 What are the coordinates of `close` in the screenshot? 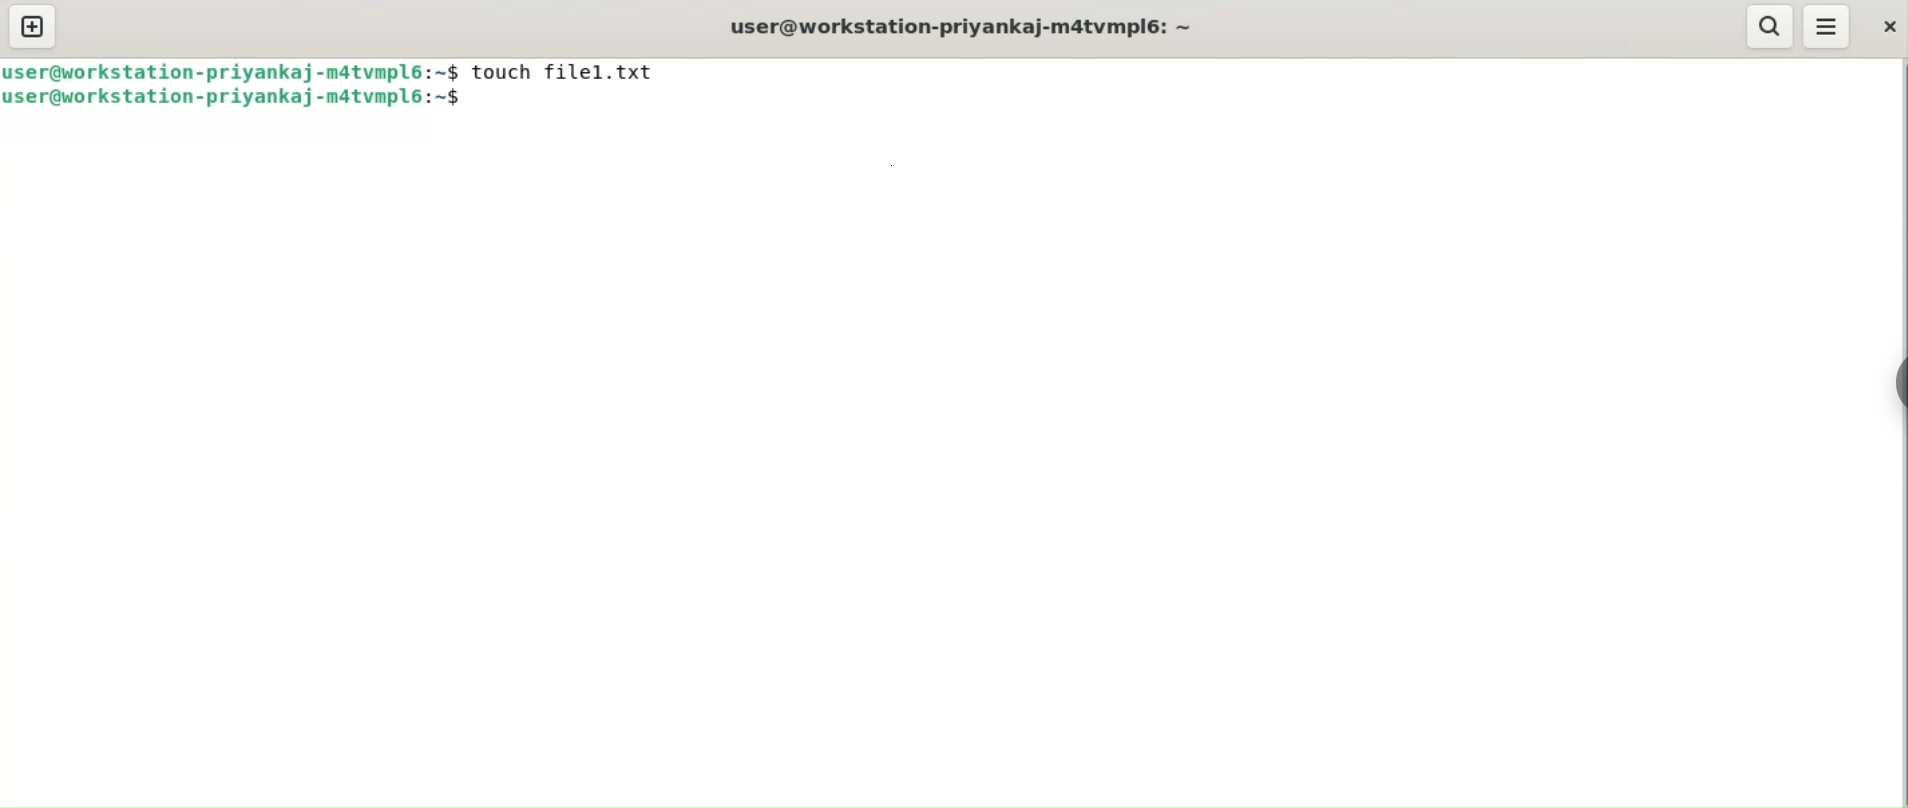 It's located at (1891, 29).